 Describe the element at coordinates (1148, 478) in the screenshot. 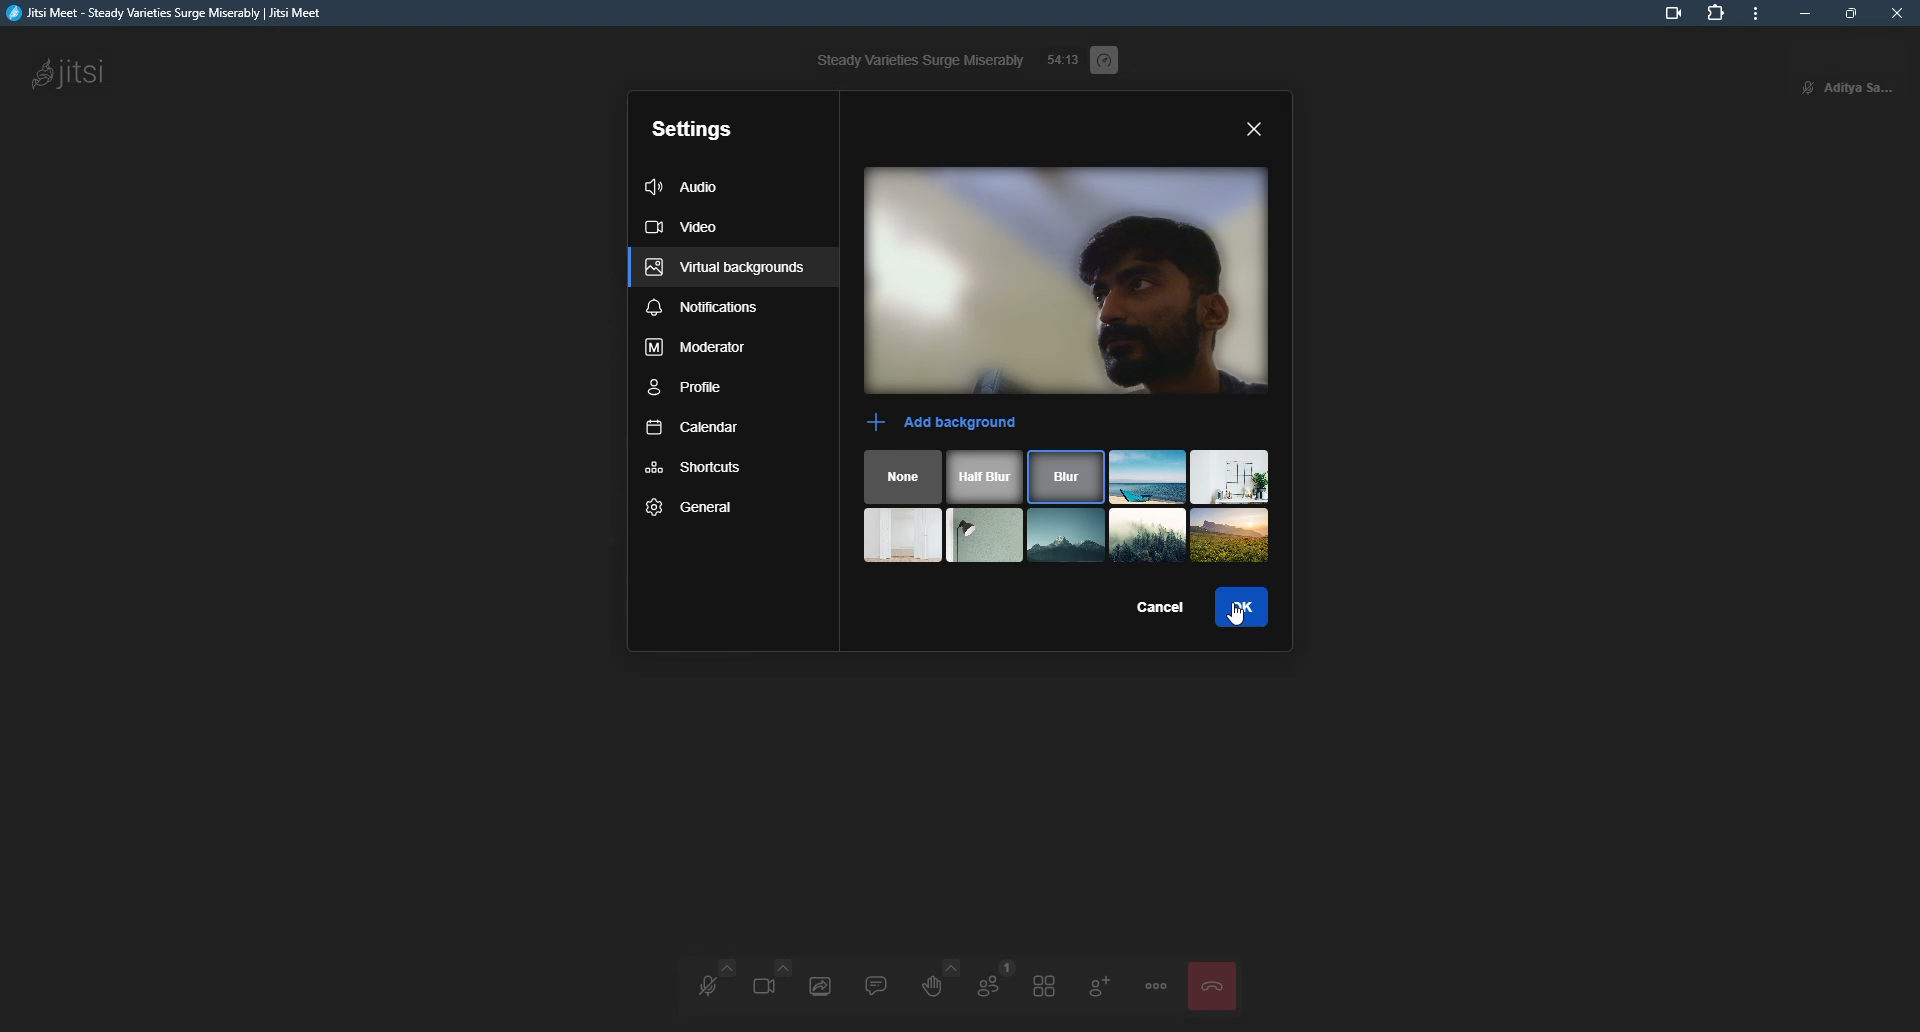

I see `scenery` at that location.